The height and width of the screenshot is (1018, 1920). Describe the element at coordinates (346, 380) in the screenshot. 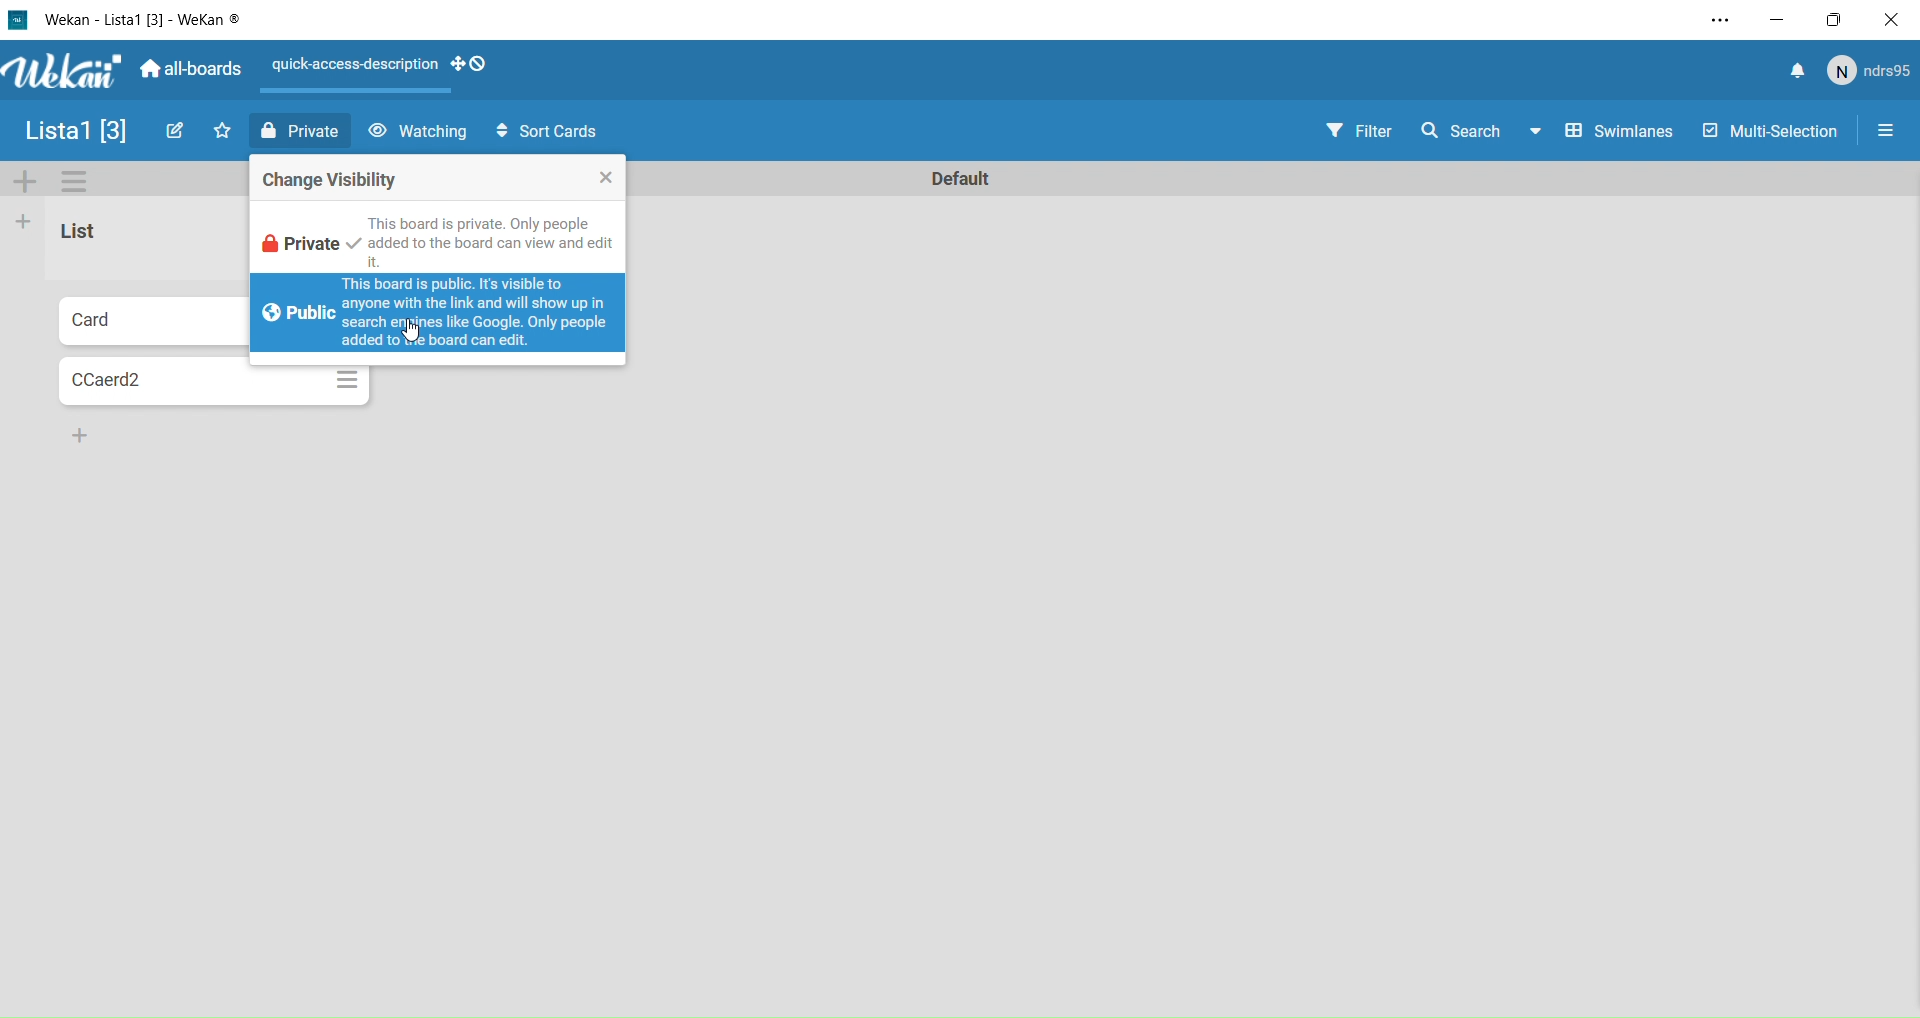

I see `Options` at that location.